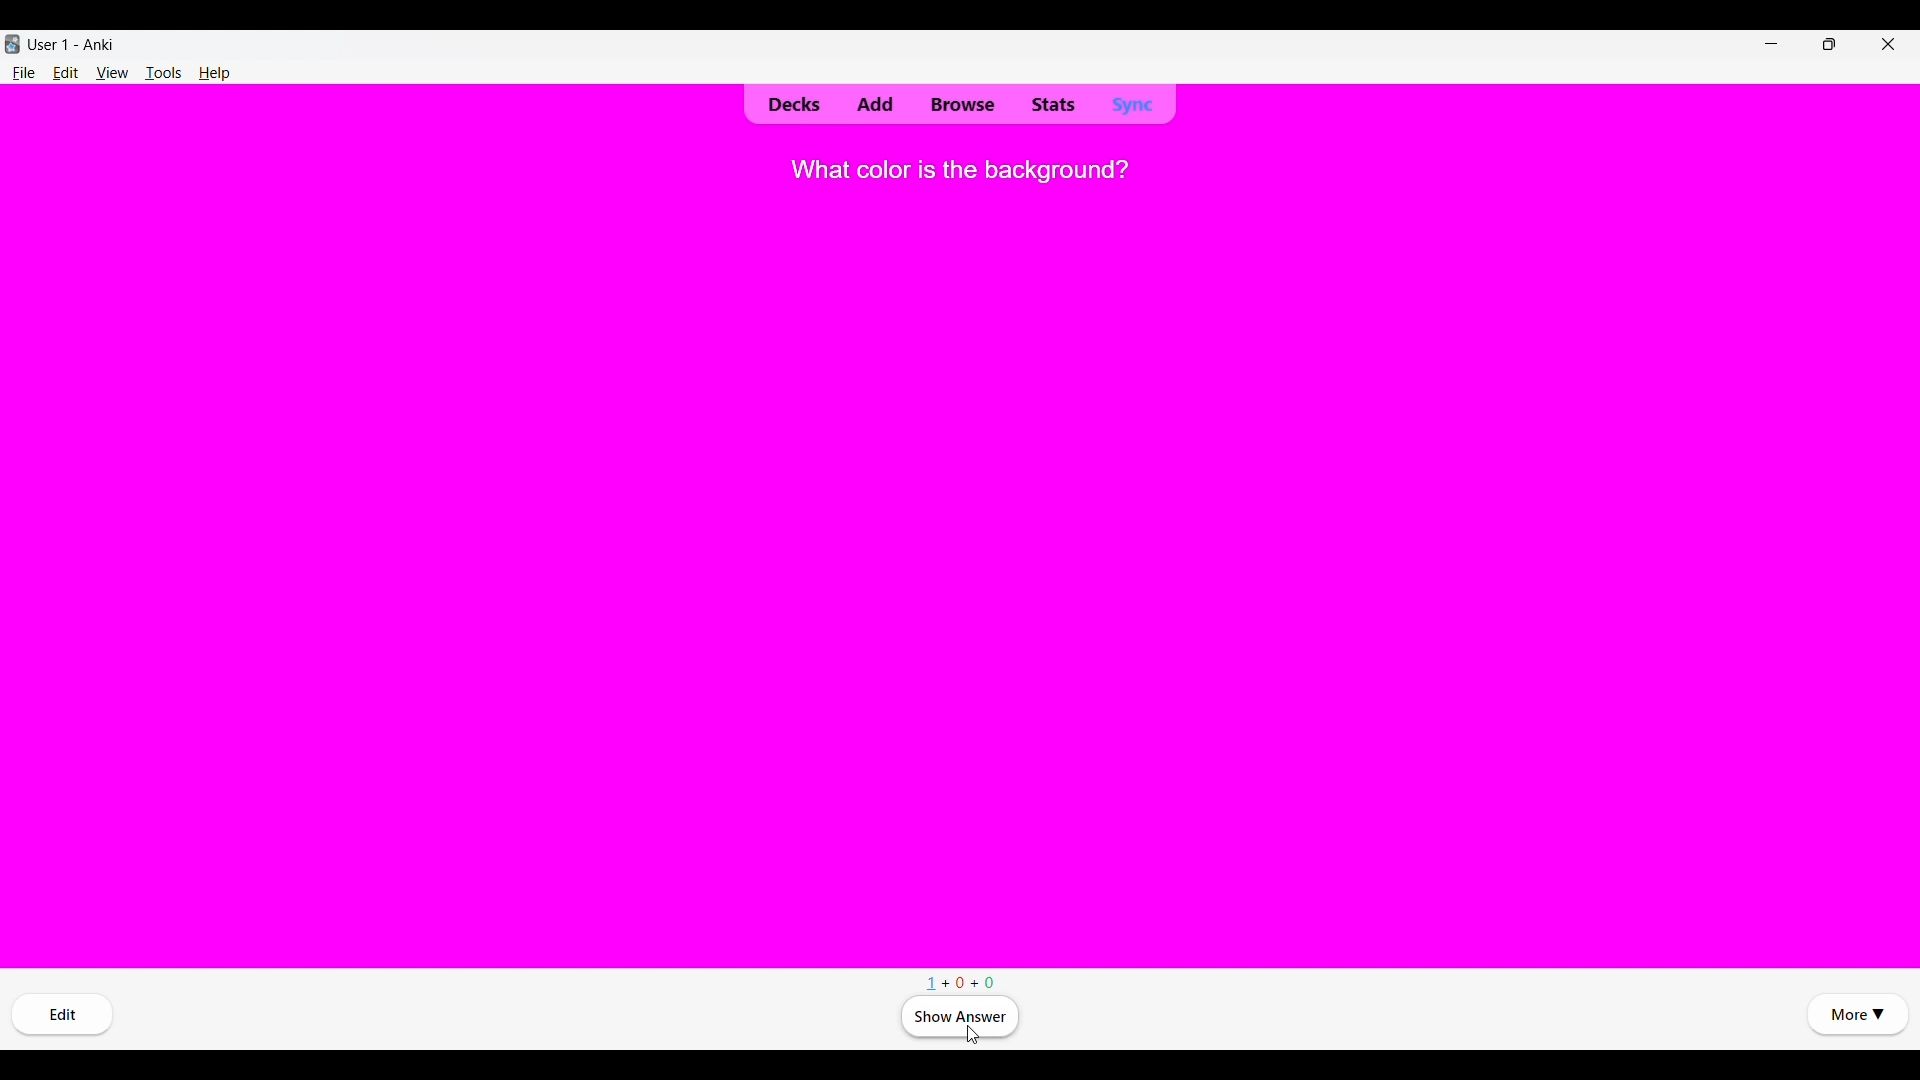  Describe the element at coordinates (960, 1016) in the screenshot. I see `Click to see answer` at that location.